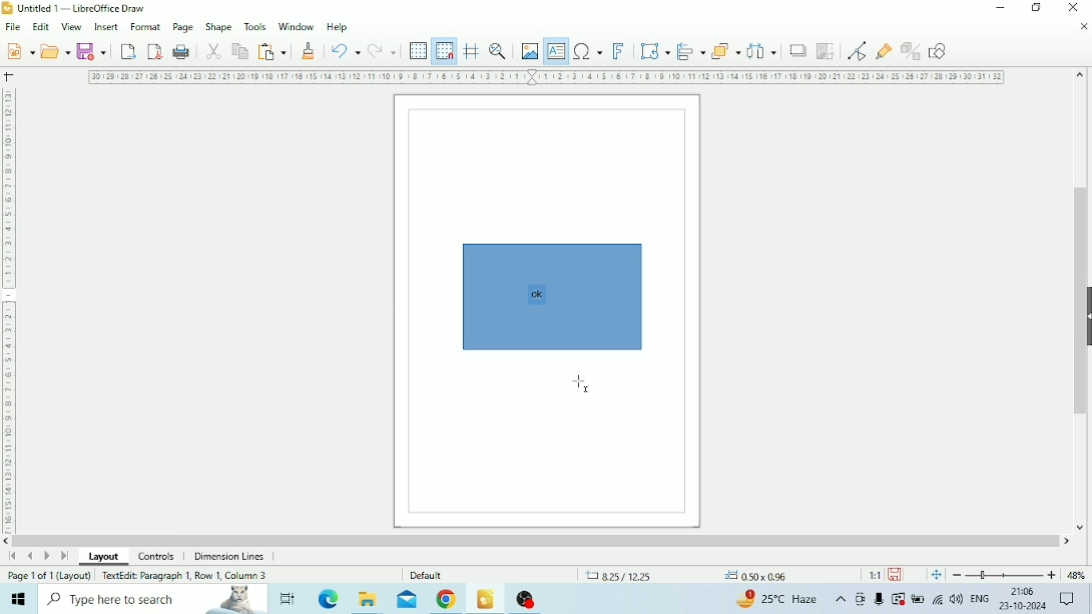  Describe the element at coordinates (471, 51) in the screenshot. I see `Helplines while moving` at that location.